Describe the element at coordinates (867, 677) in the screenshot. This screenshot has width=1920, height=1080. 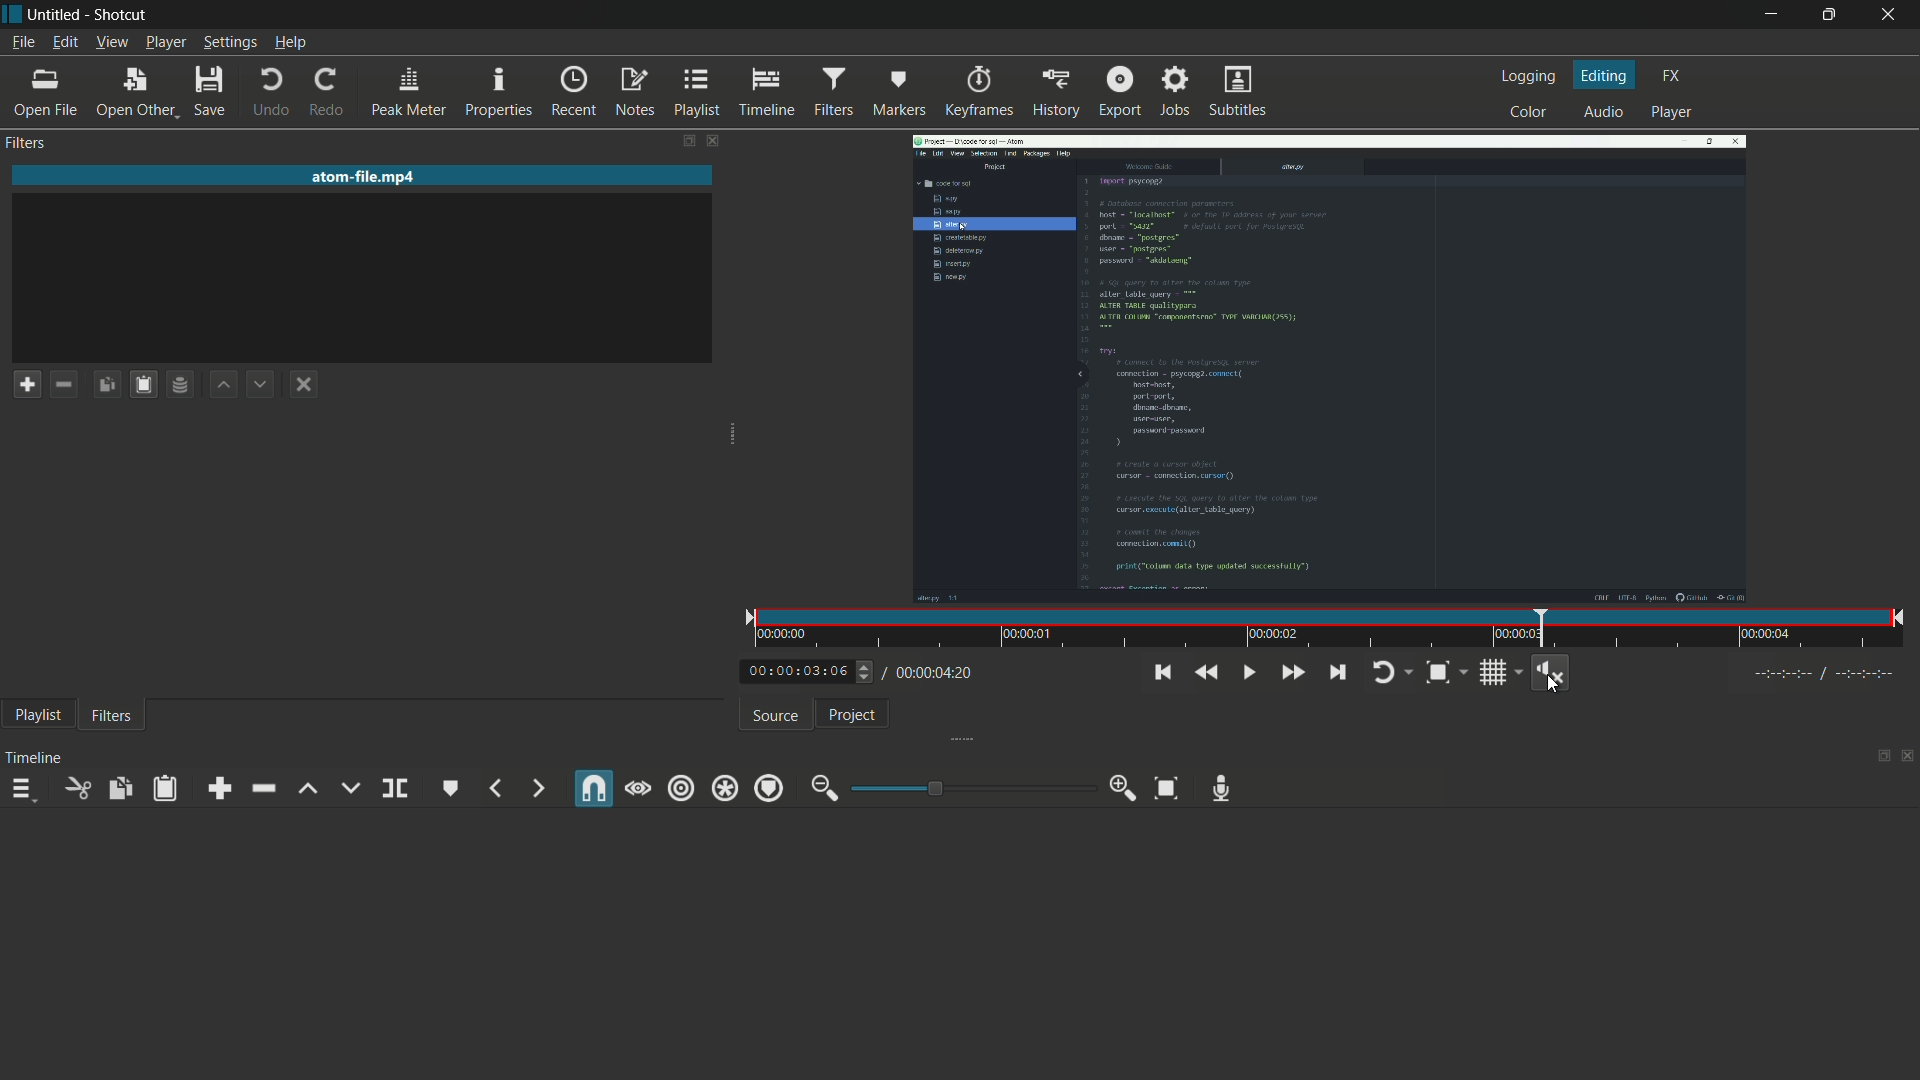
I see `Adjust time` at that location.